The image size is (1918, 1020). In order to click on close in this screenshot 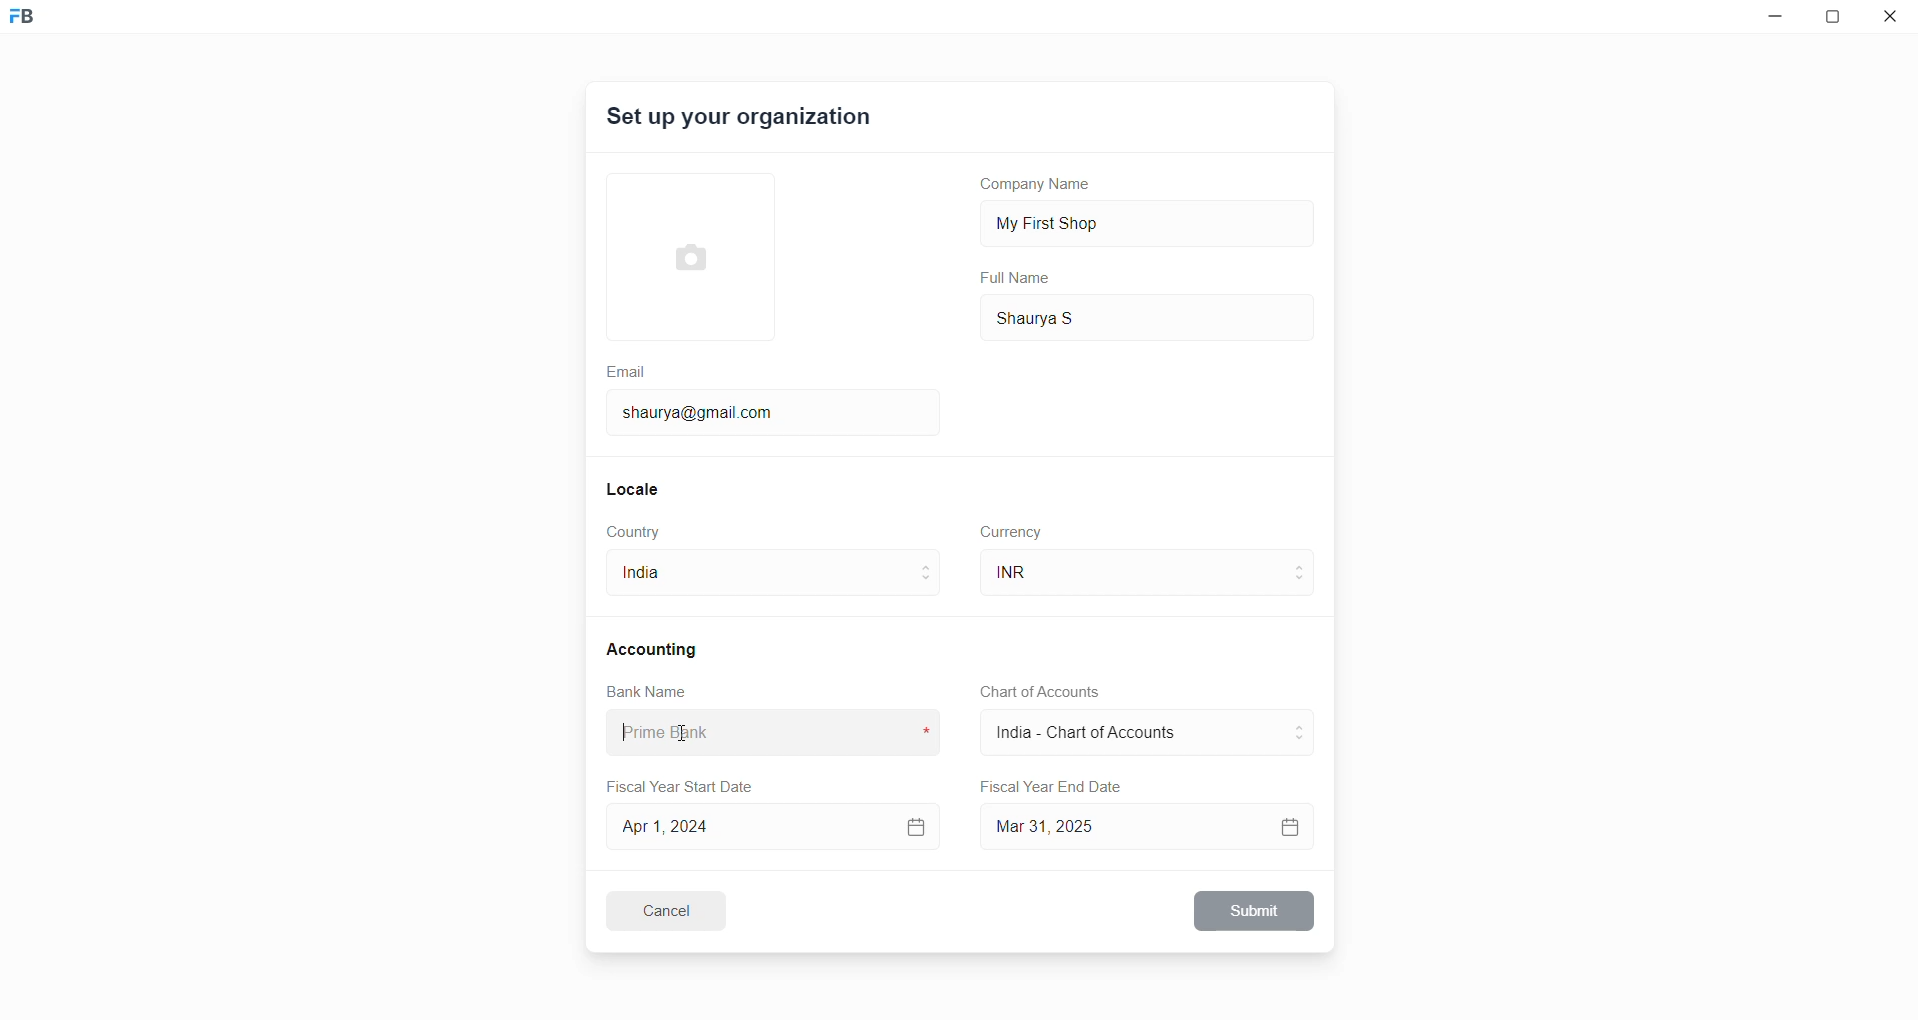, I will do `click(1891, 20)`.